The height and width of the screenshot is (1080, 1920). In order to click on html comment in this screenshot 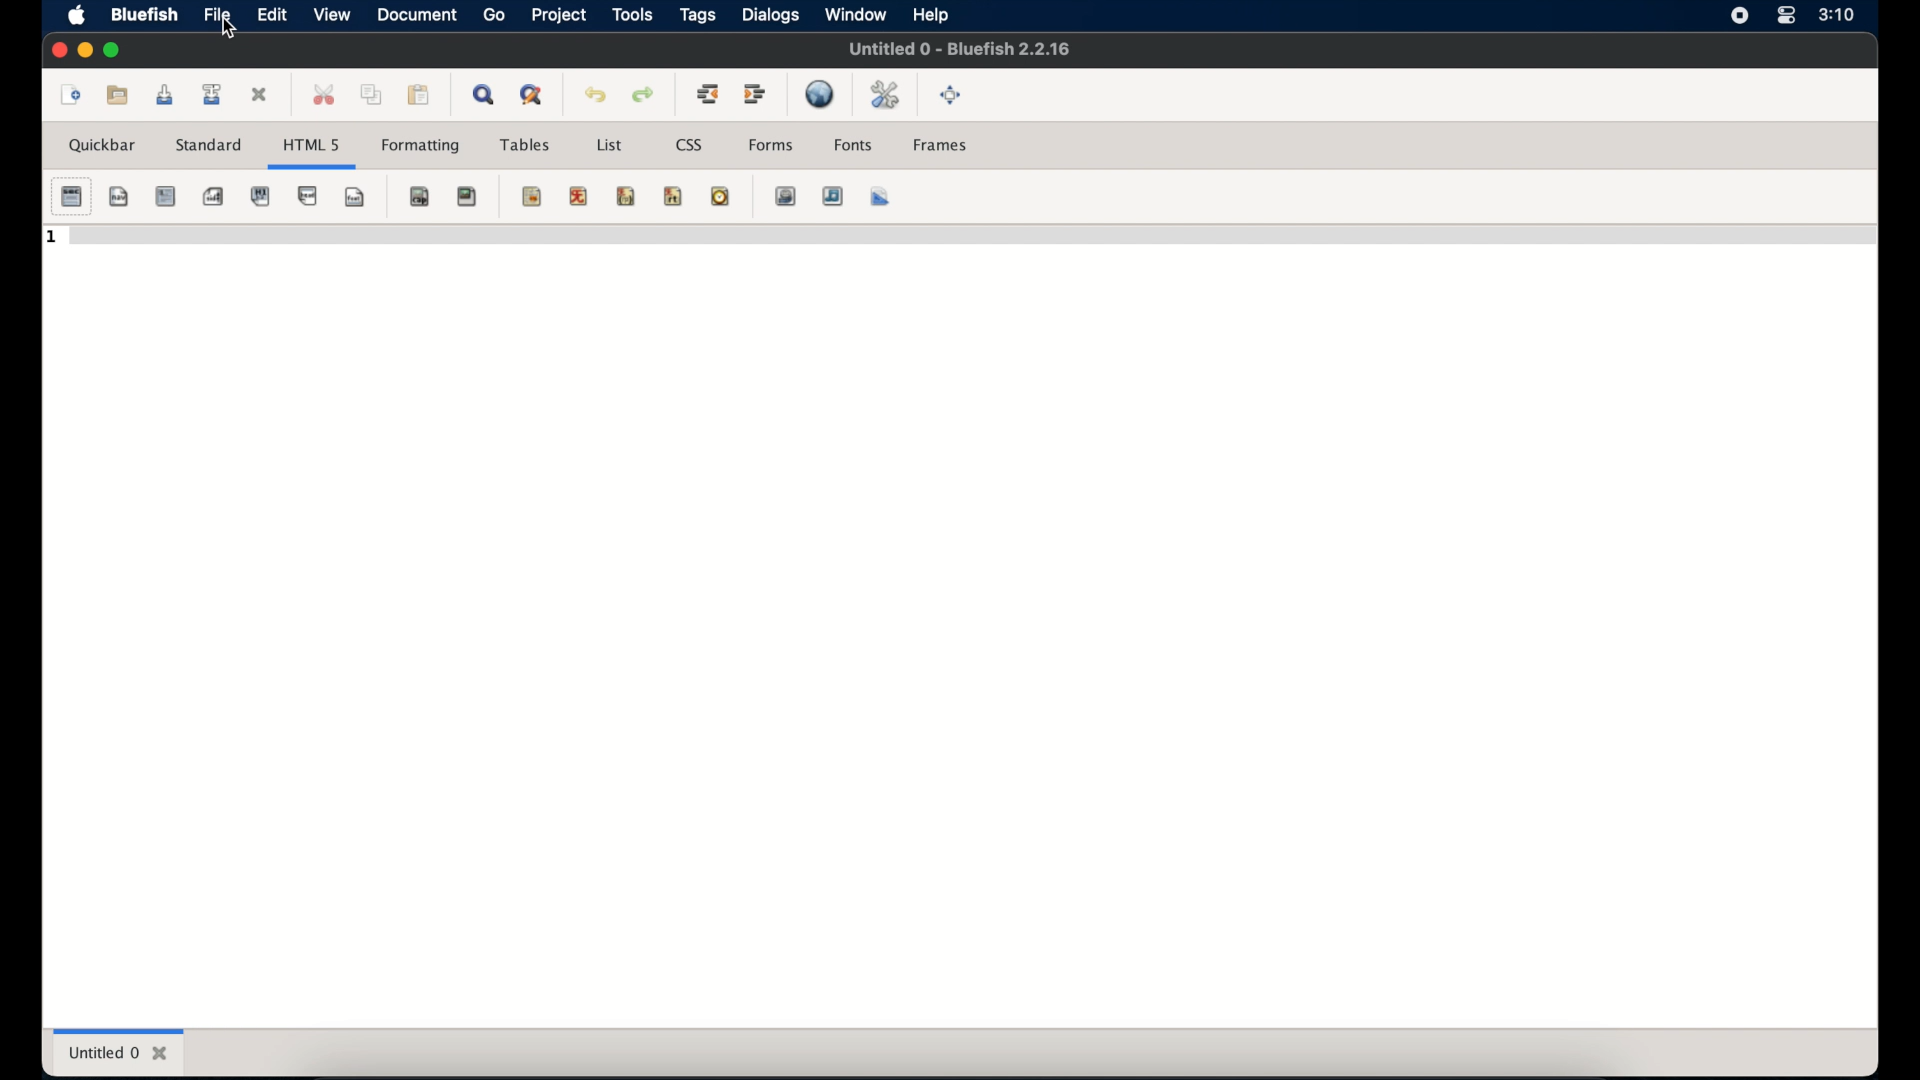, I will do `click(655, 195)`.